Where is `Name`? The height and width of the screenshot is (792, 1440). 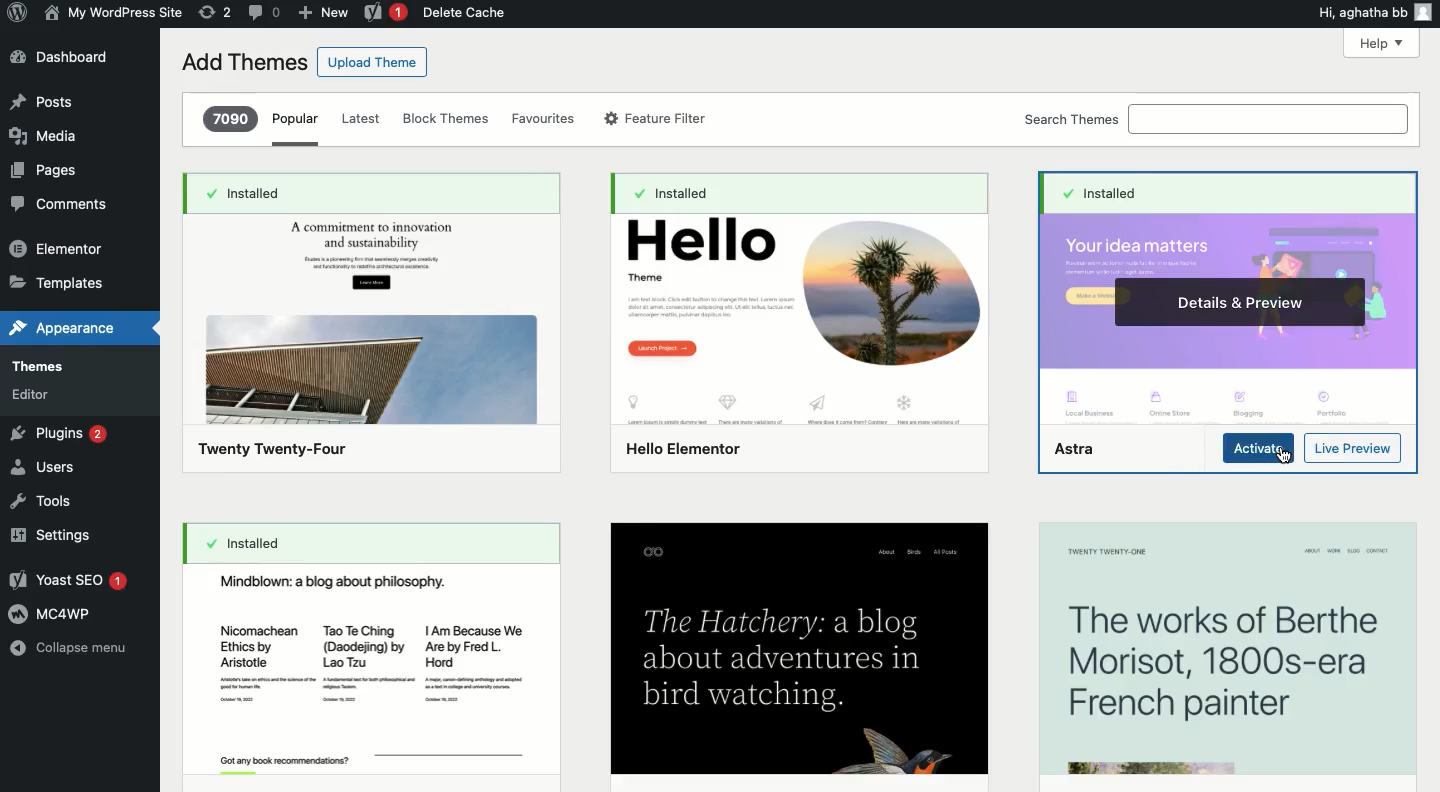
Name is located at coordinates (114, 12).